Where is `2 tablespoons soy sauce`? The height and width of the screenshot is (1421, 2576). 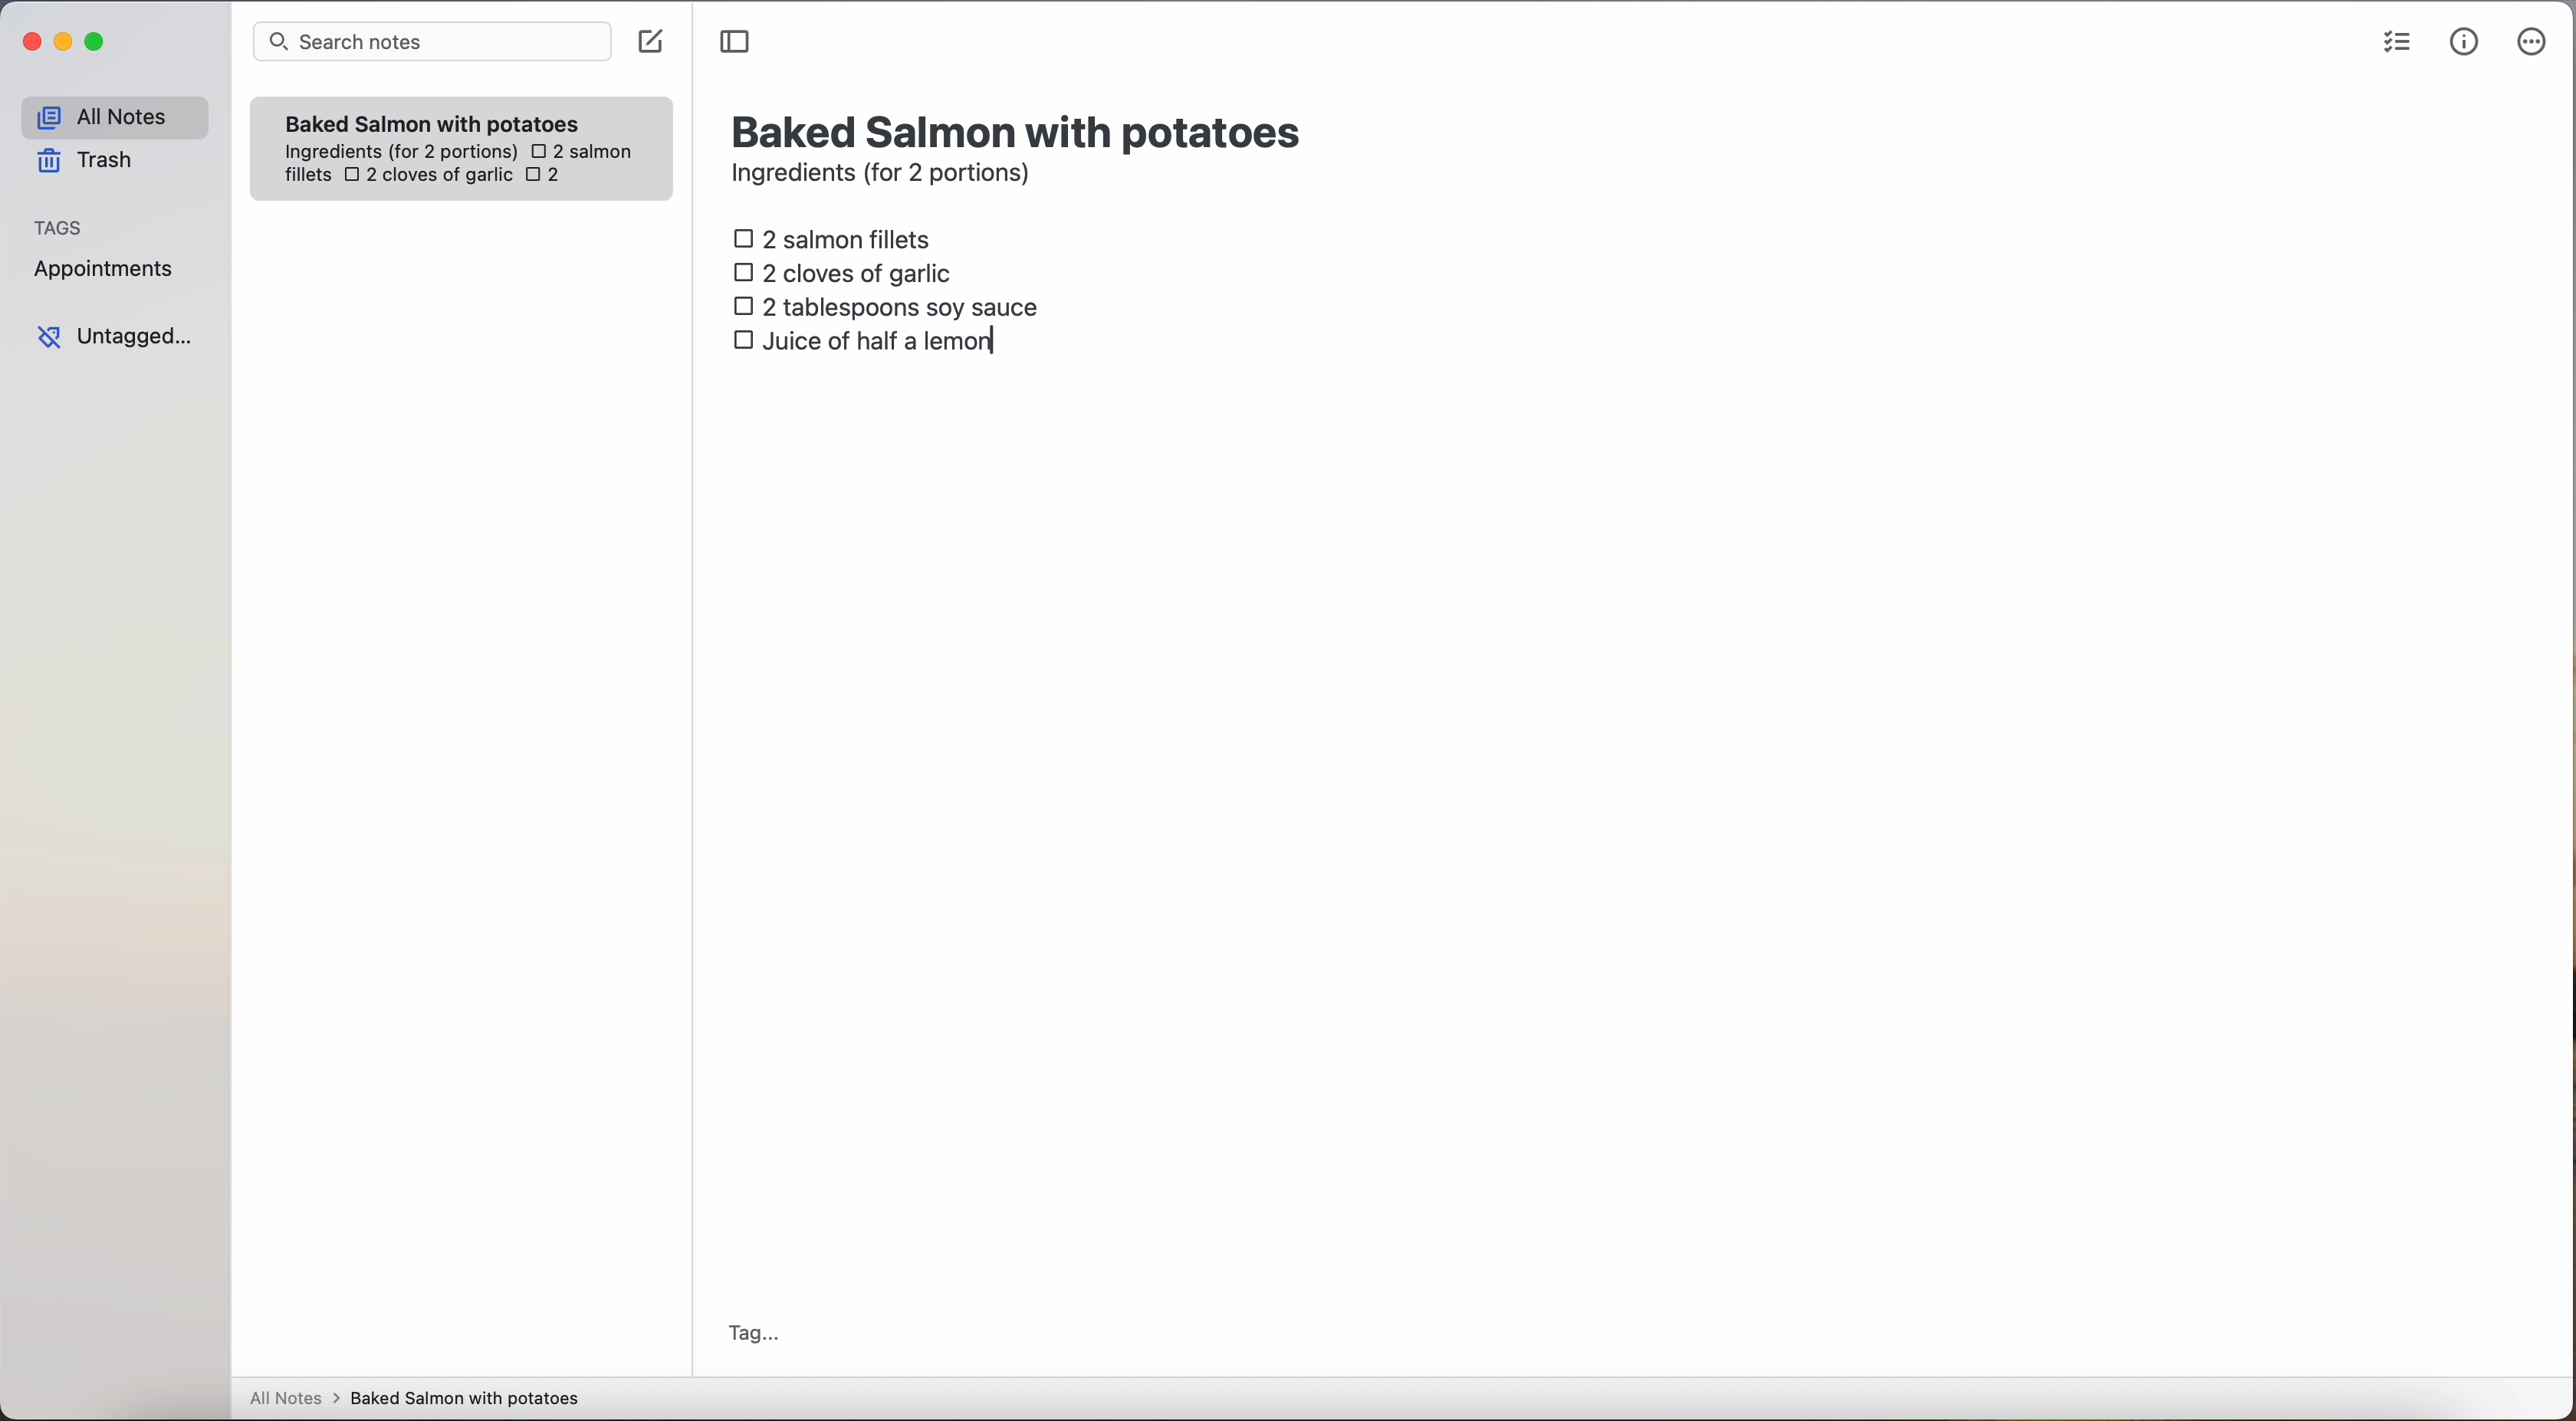 2 tablespoons soy sauce is located at coordinates (885, 306).